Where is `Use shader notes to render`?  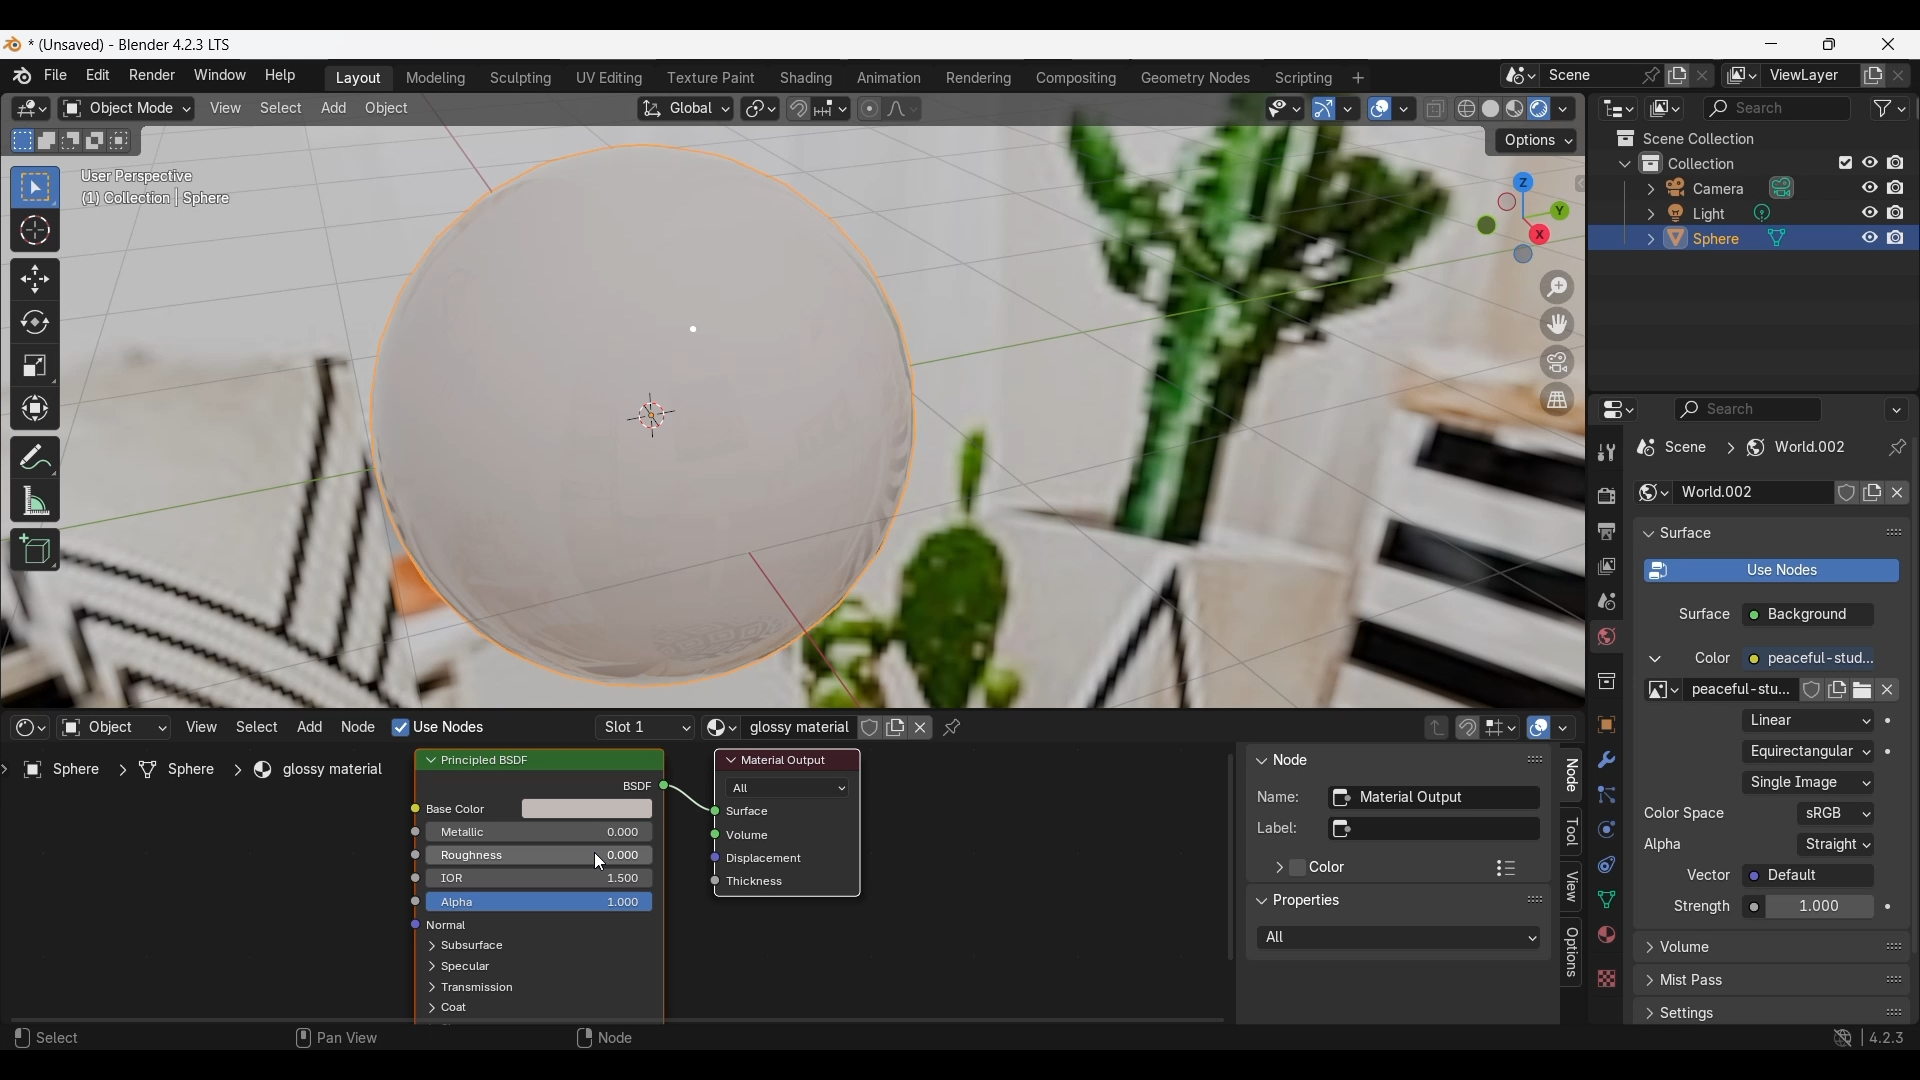
Use shader notes to render is located at coordinates (1771, 571).